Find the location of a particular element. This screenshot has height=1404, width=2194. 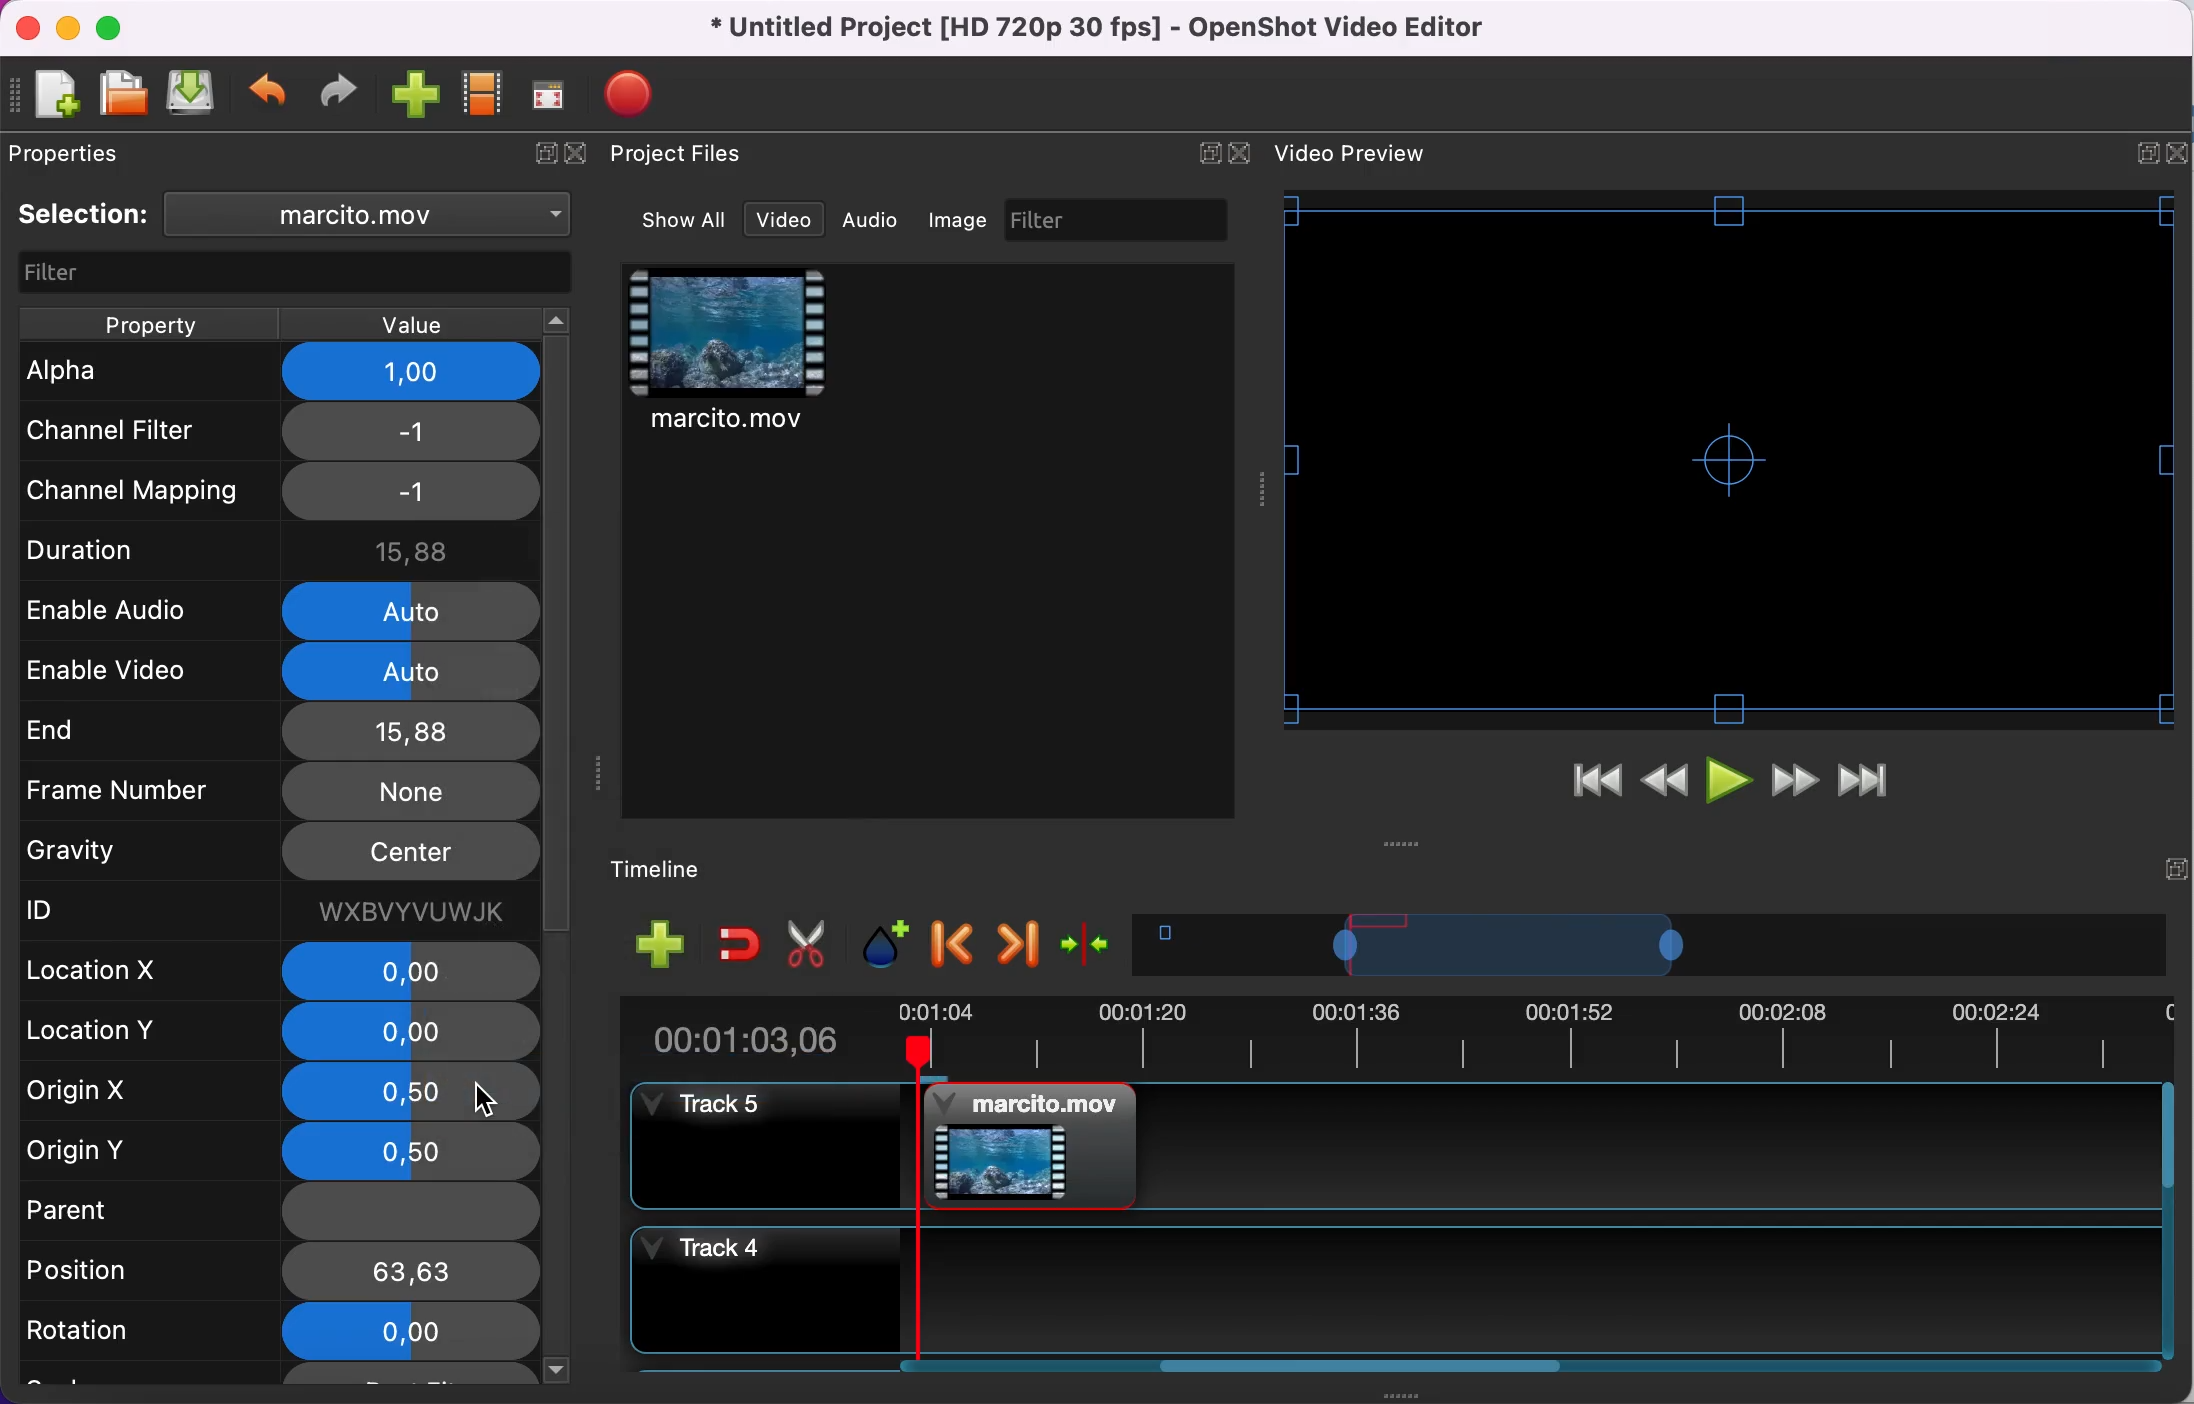

clip duration is located at coordinates (1382, 1036).